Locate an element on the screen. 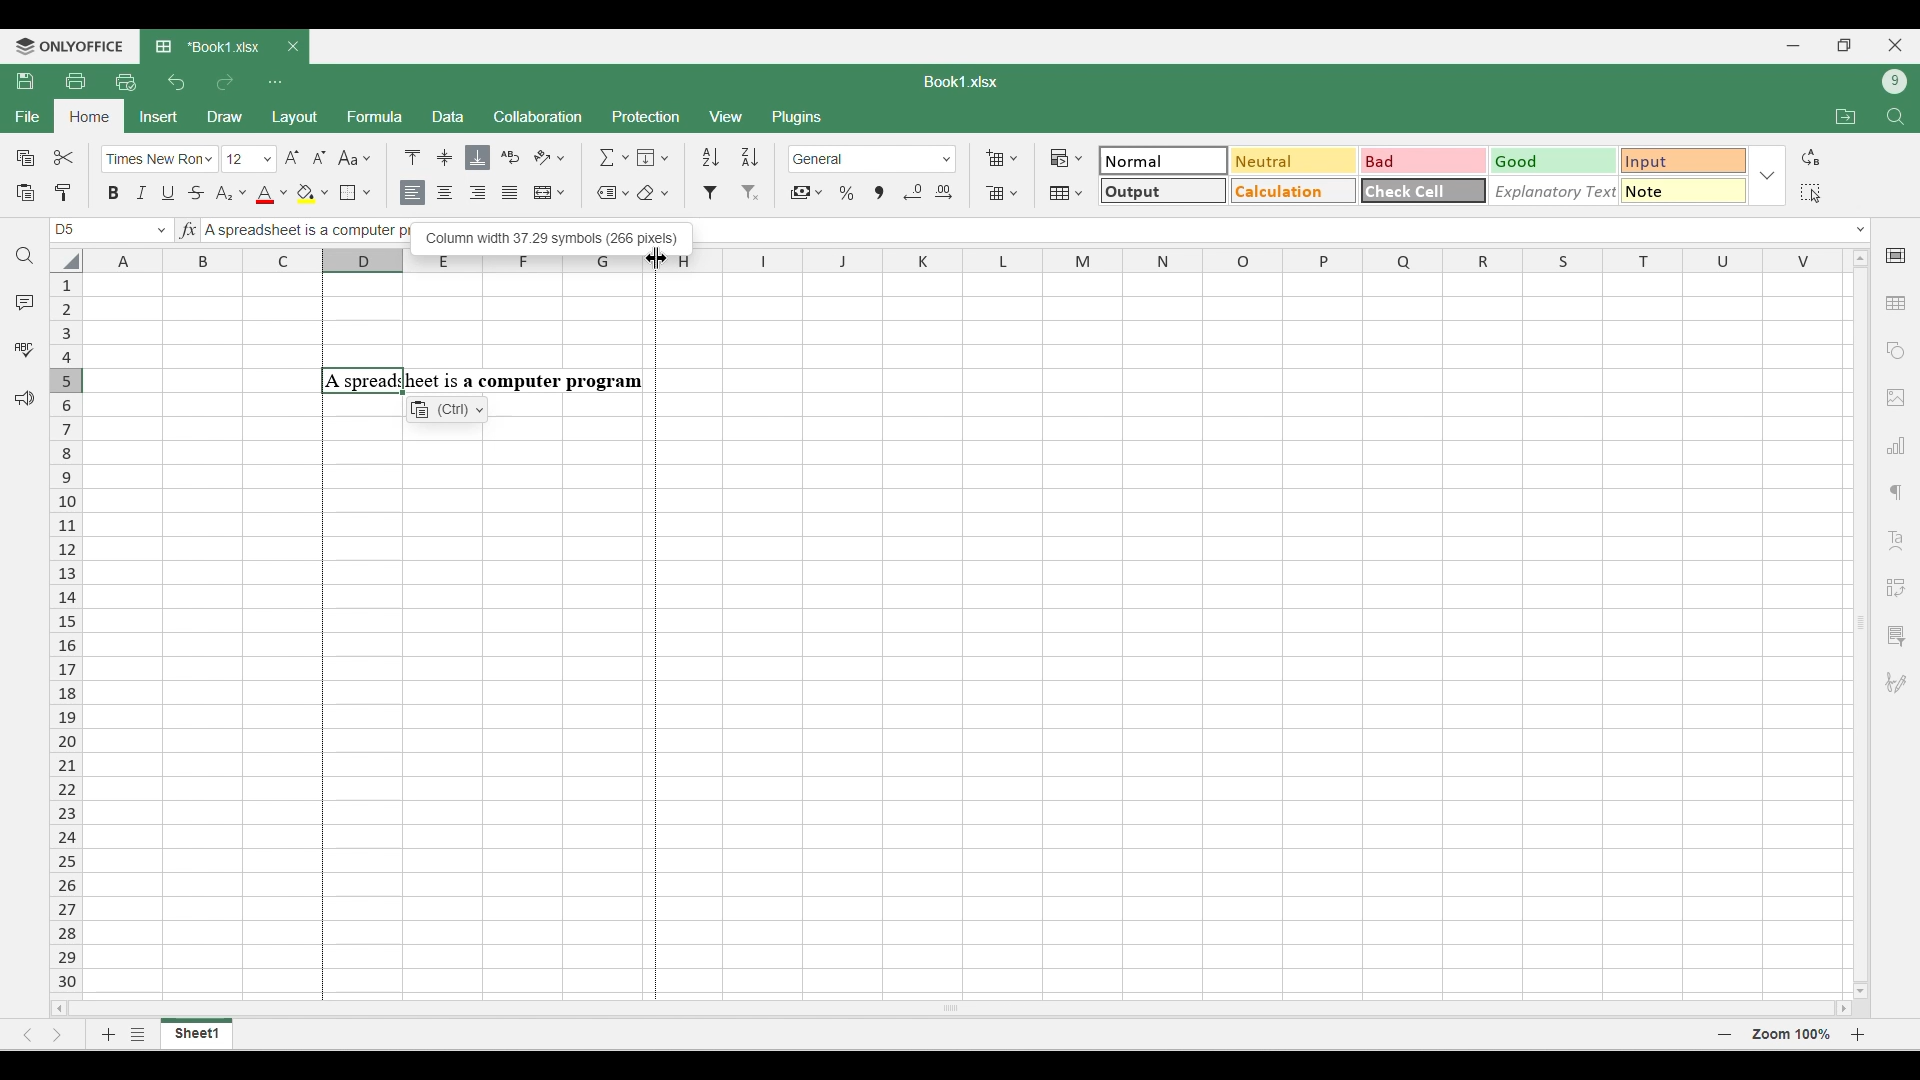 This screenshot has height=1080, width=1920. Fill options is located at coordinates (653, 157).